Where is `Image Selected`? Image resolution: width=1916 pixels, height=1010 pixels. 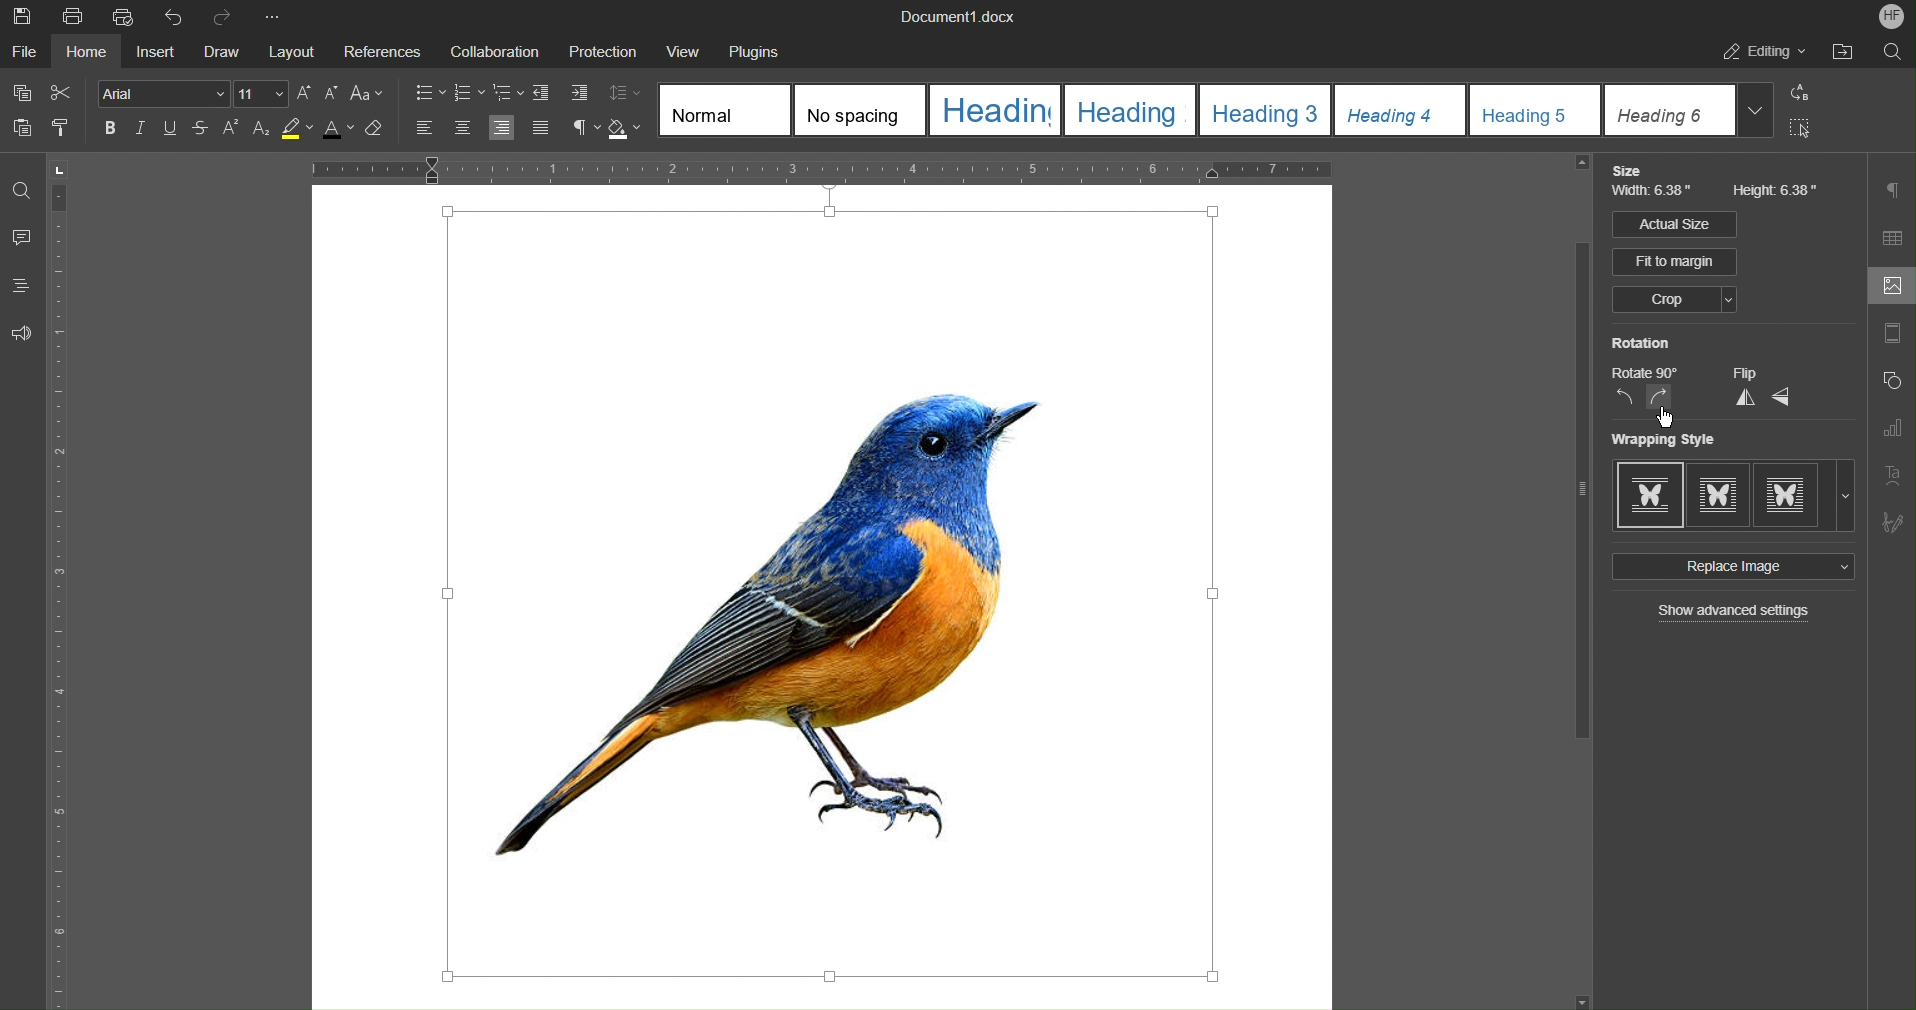 Image Selected is located at coordinates (826, 598).